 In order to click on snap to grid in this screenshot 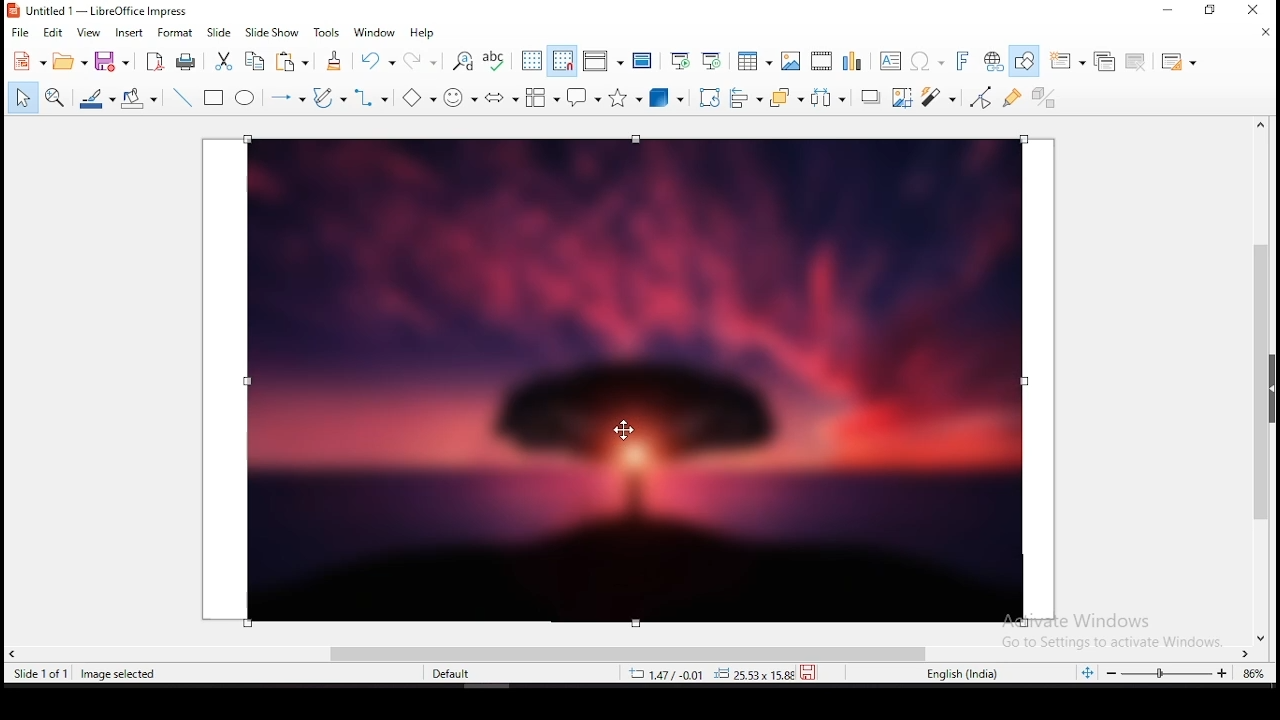, I will do `click(561, 62)`.